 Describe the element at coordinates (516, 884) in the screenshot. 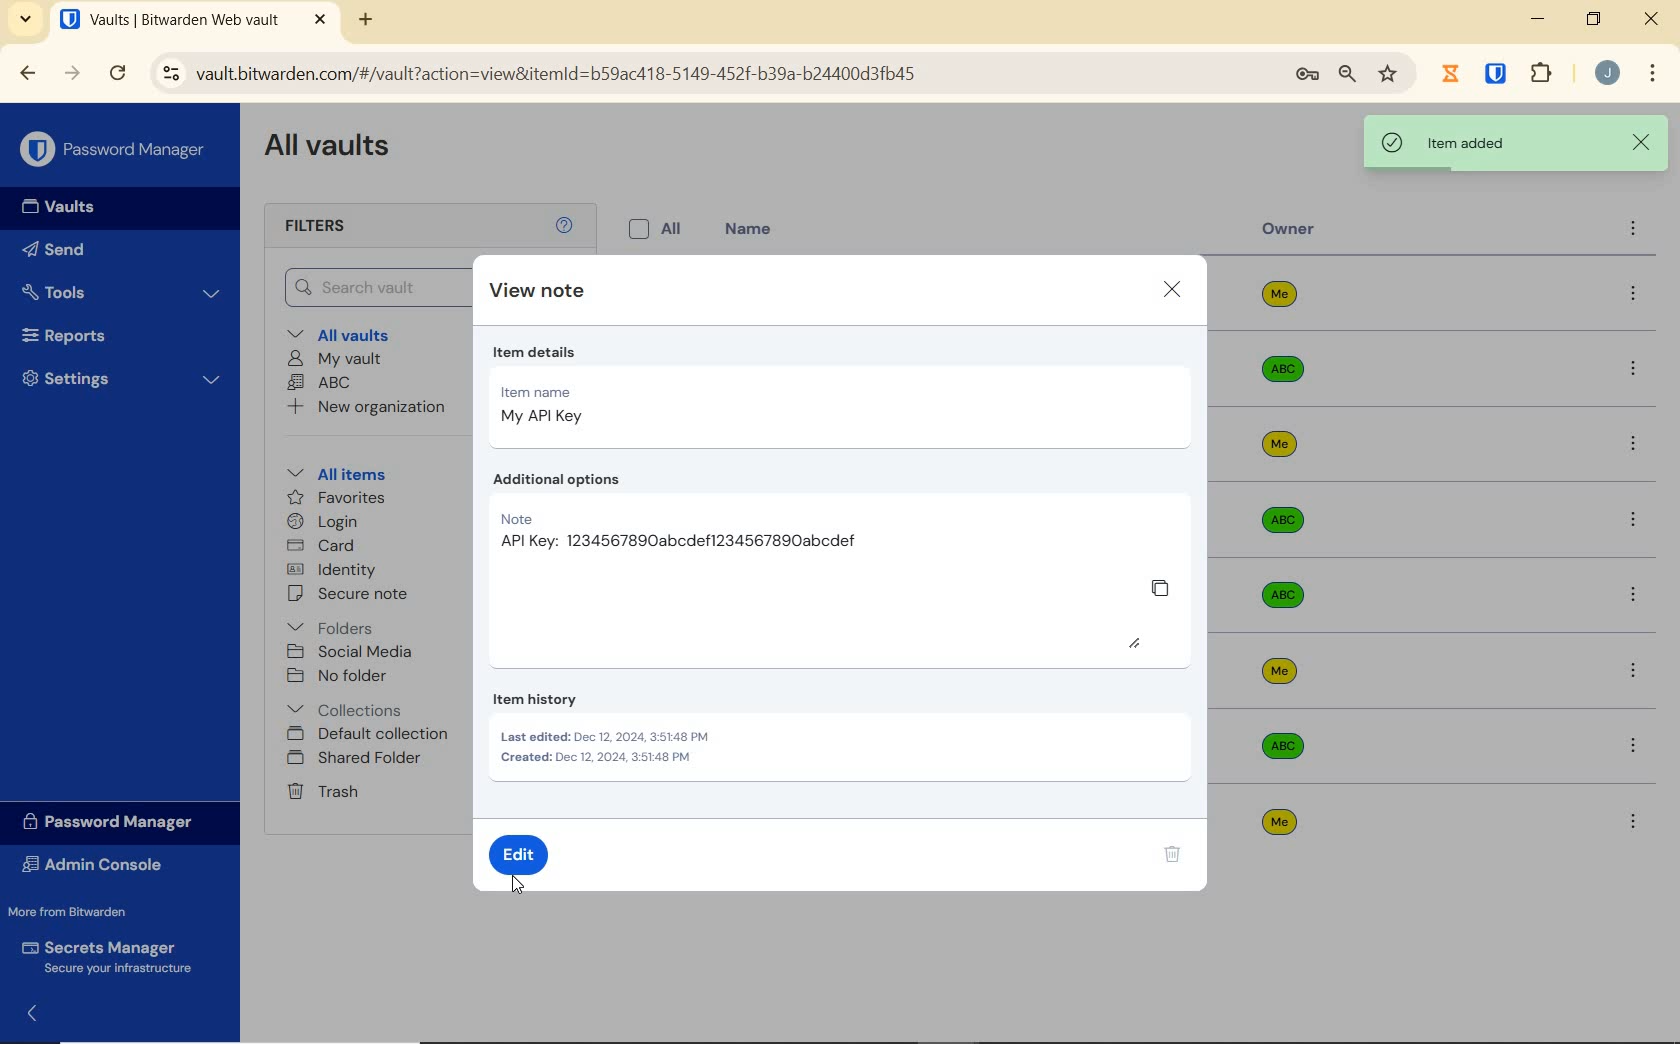

I see `cursor` at that location.